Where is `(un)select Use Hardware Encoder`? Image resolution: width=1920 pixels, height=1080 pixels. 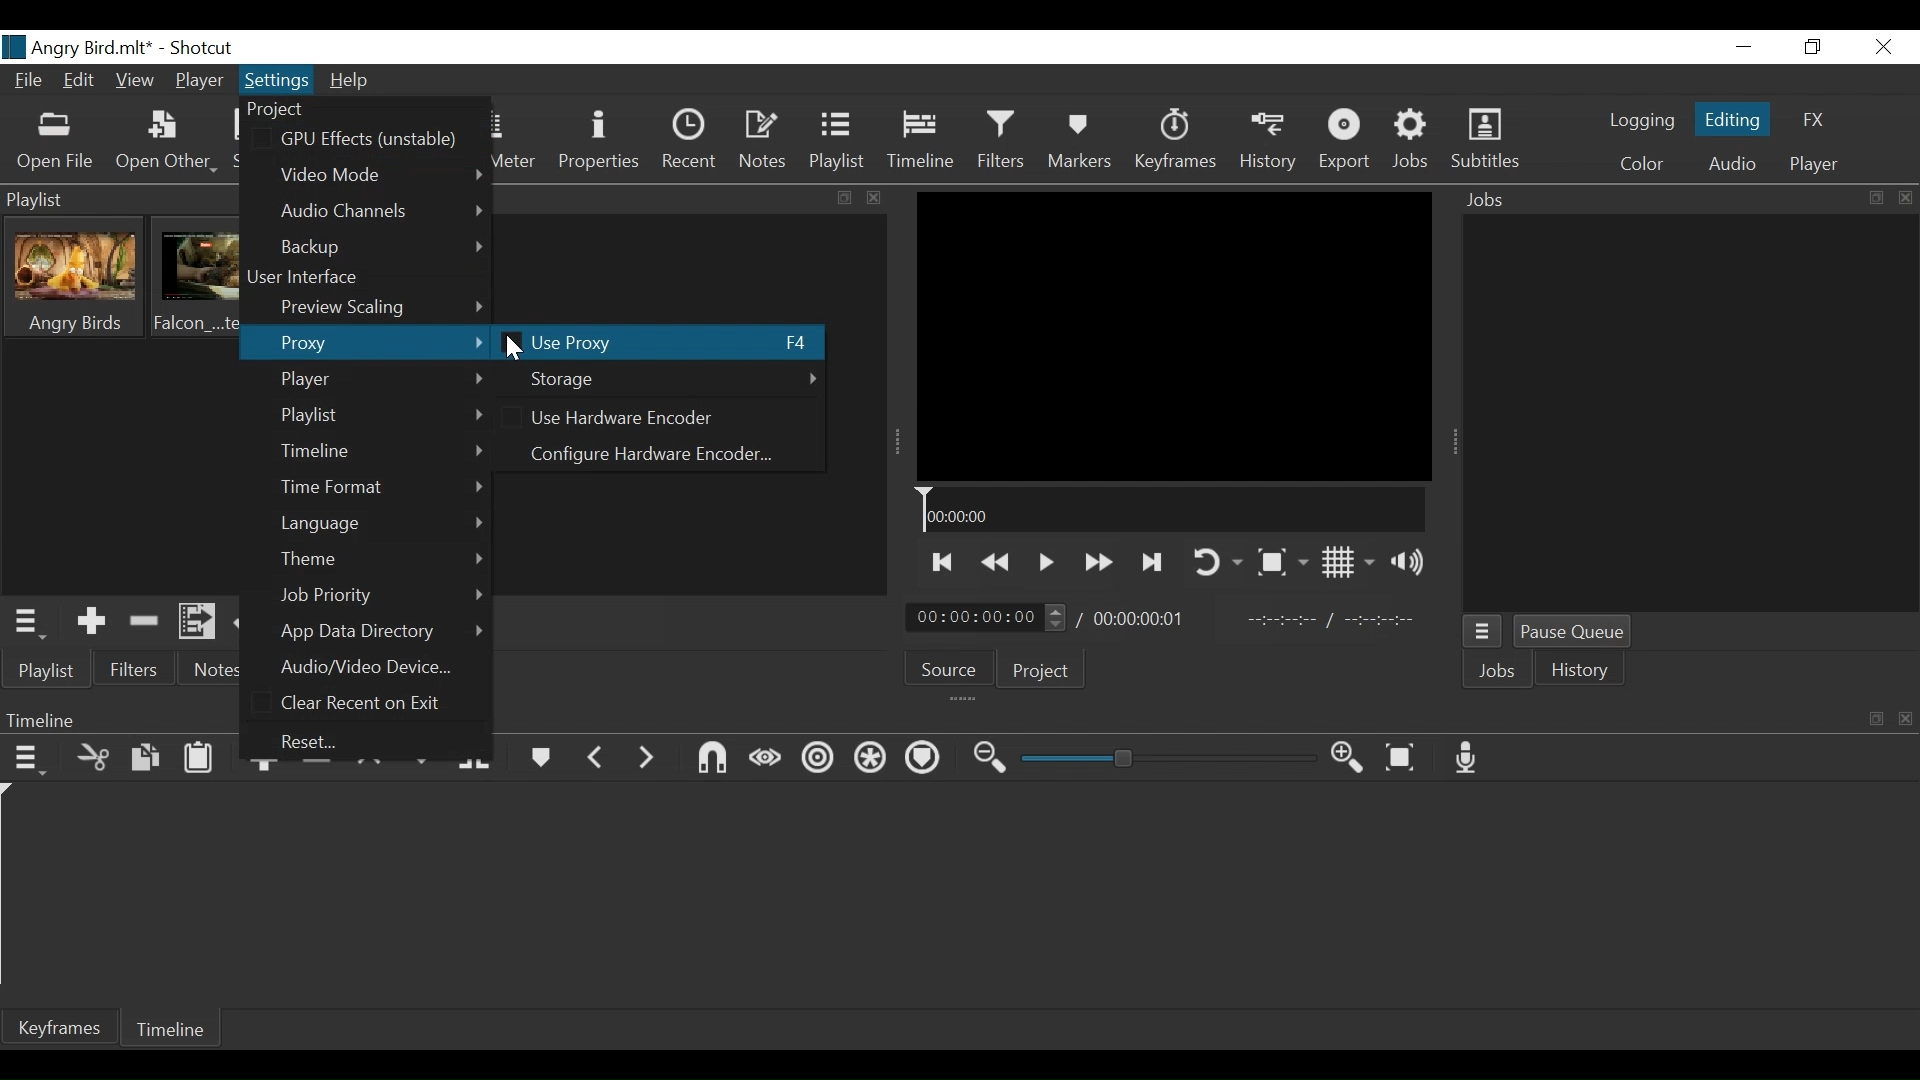 (un)select Use Hardware Encoder is located at coordinates (621, 417).